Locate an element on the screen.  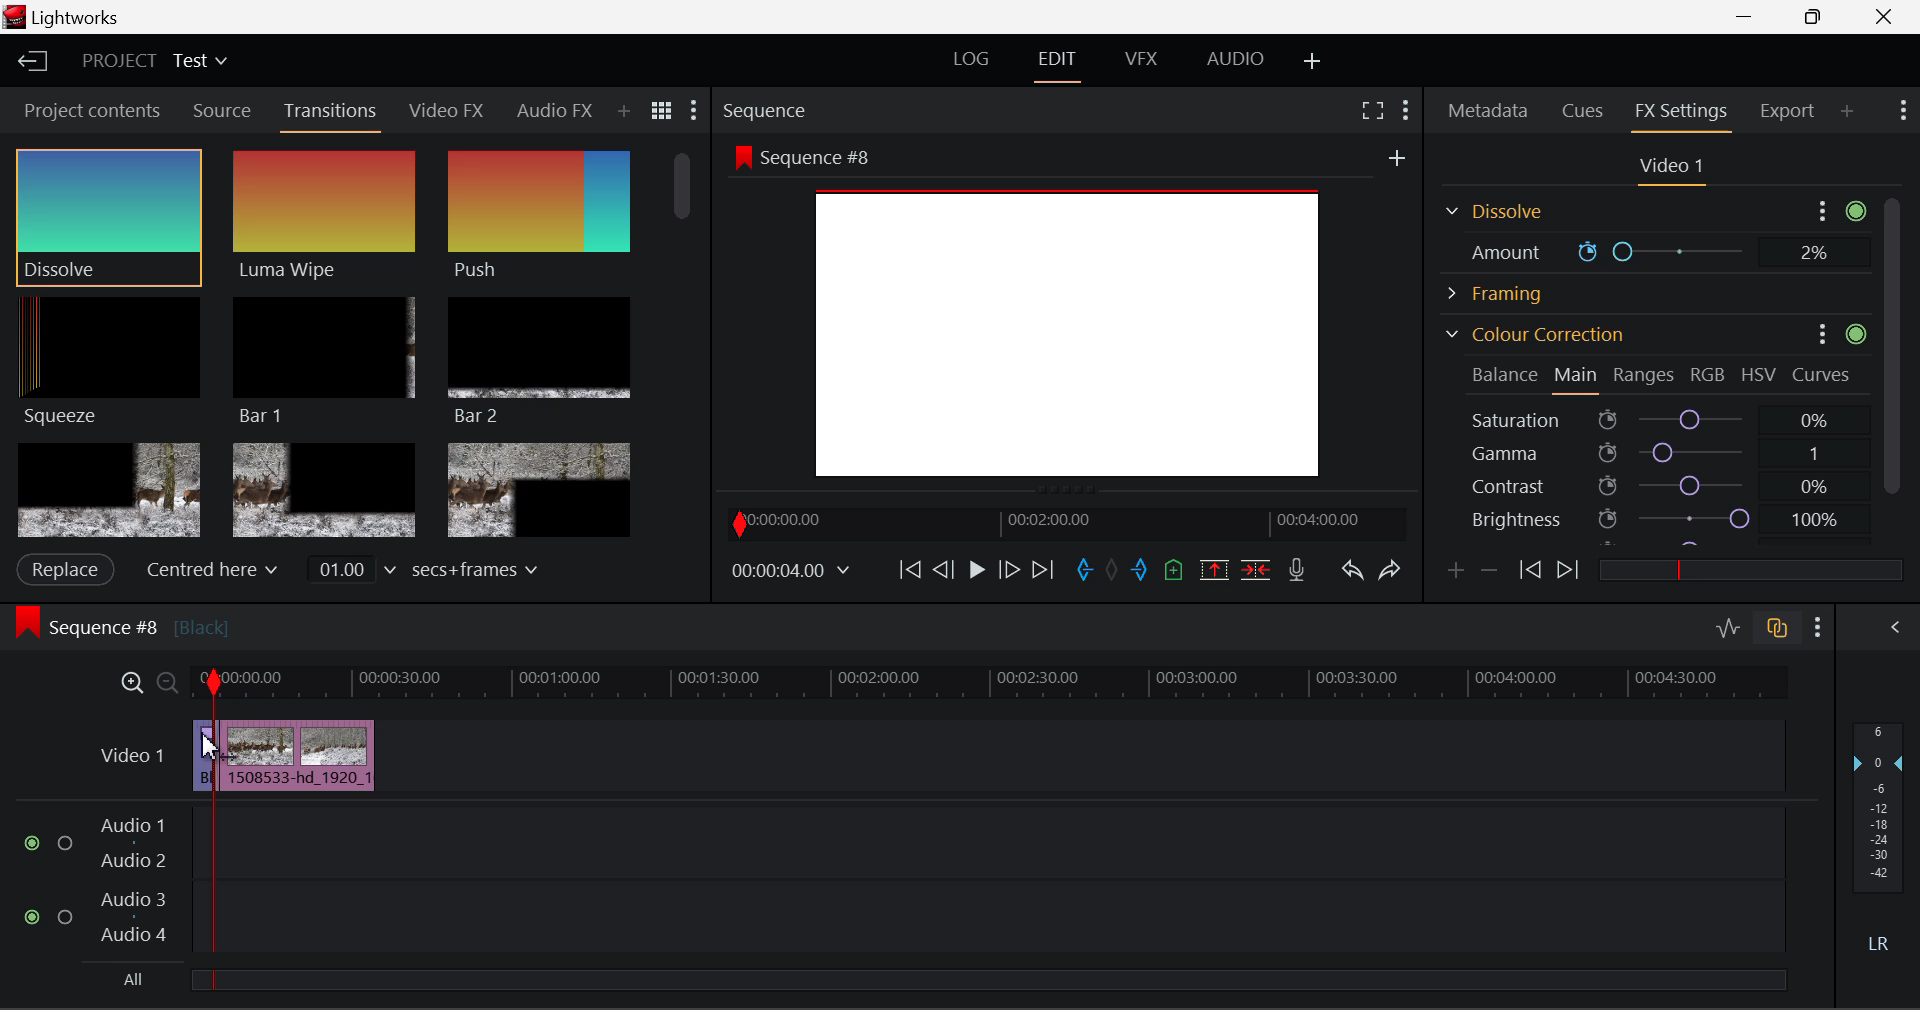
Play is located at coordinates (974, 571).